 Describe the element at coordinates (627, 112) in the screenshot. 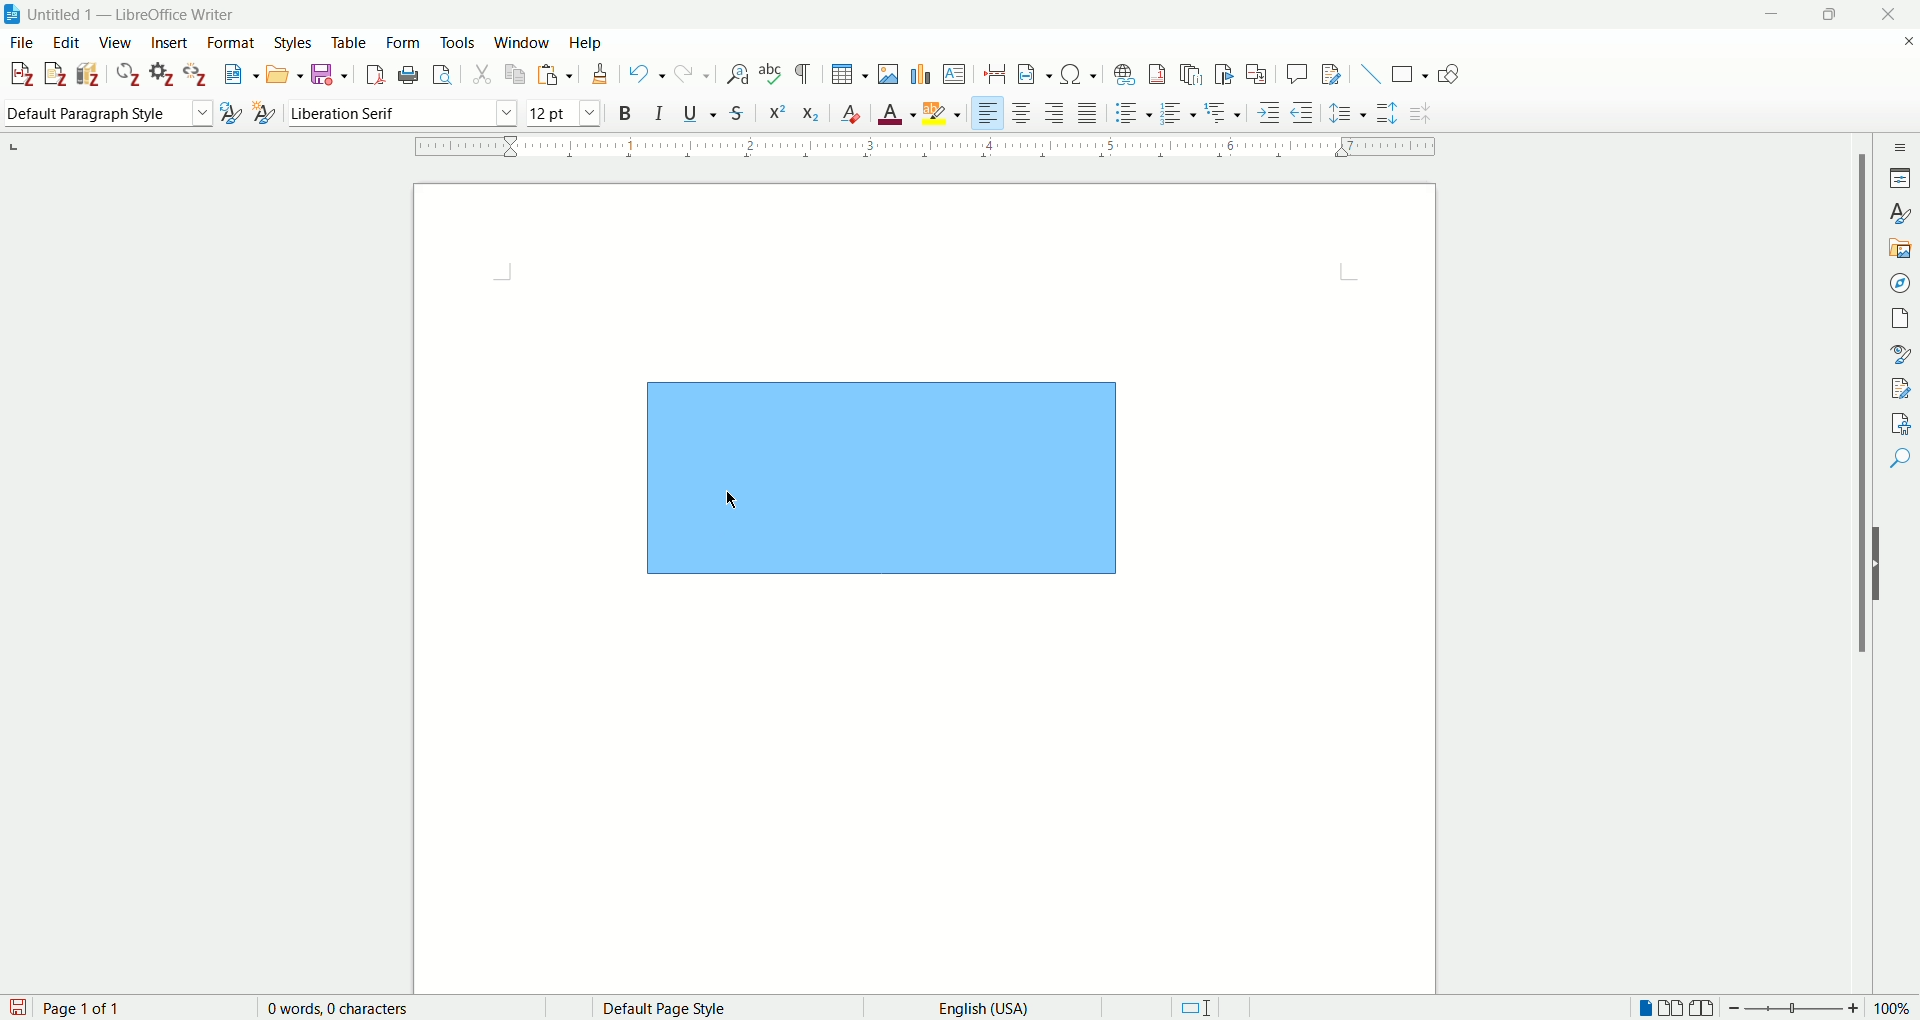

I see `bold` at that location.